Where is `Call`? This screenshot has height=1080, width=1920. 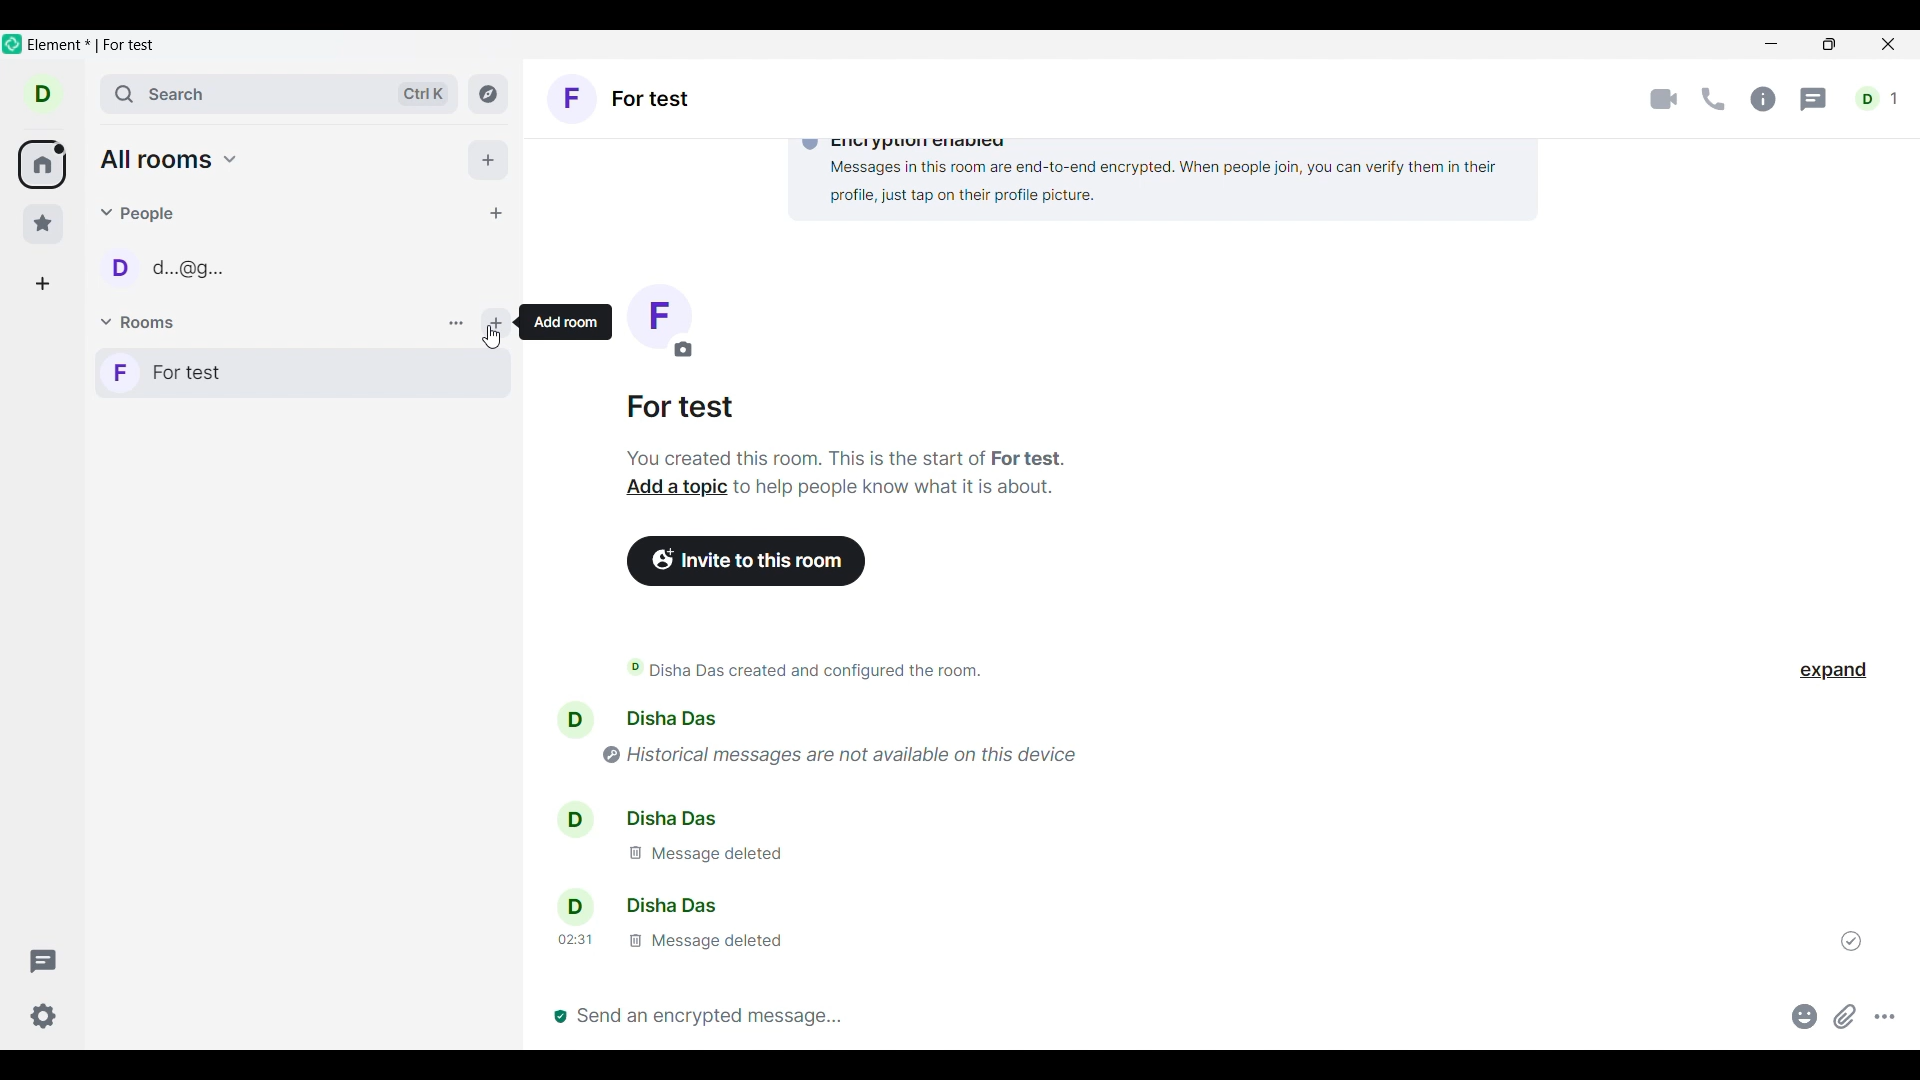 Call is located at coordinates (1714, 99).